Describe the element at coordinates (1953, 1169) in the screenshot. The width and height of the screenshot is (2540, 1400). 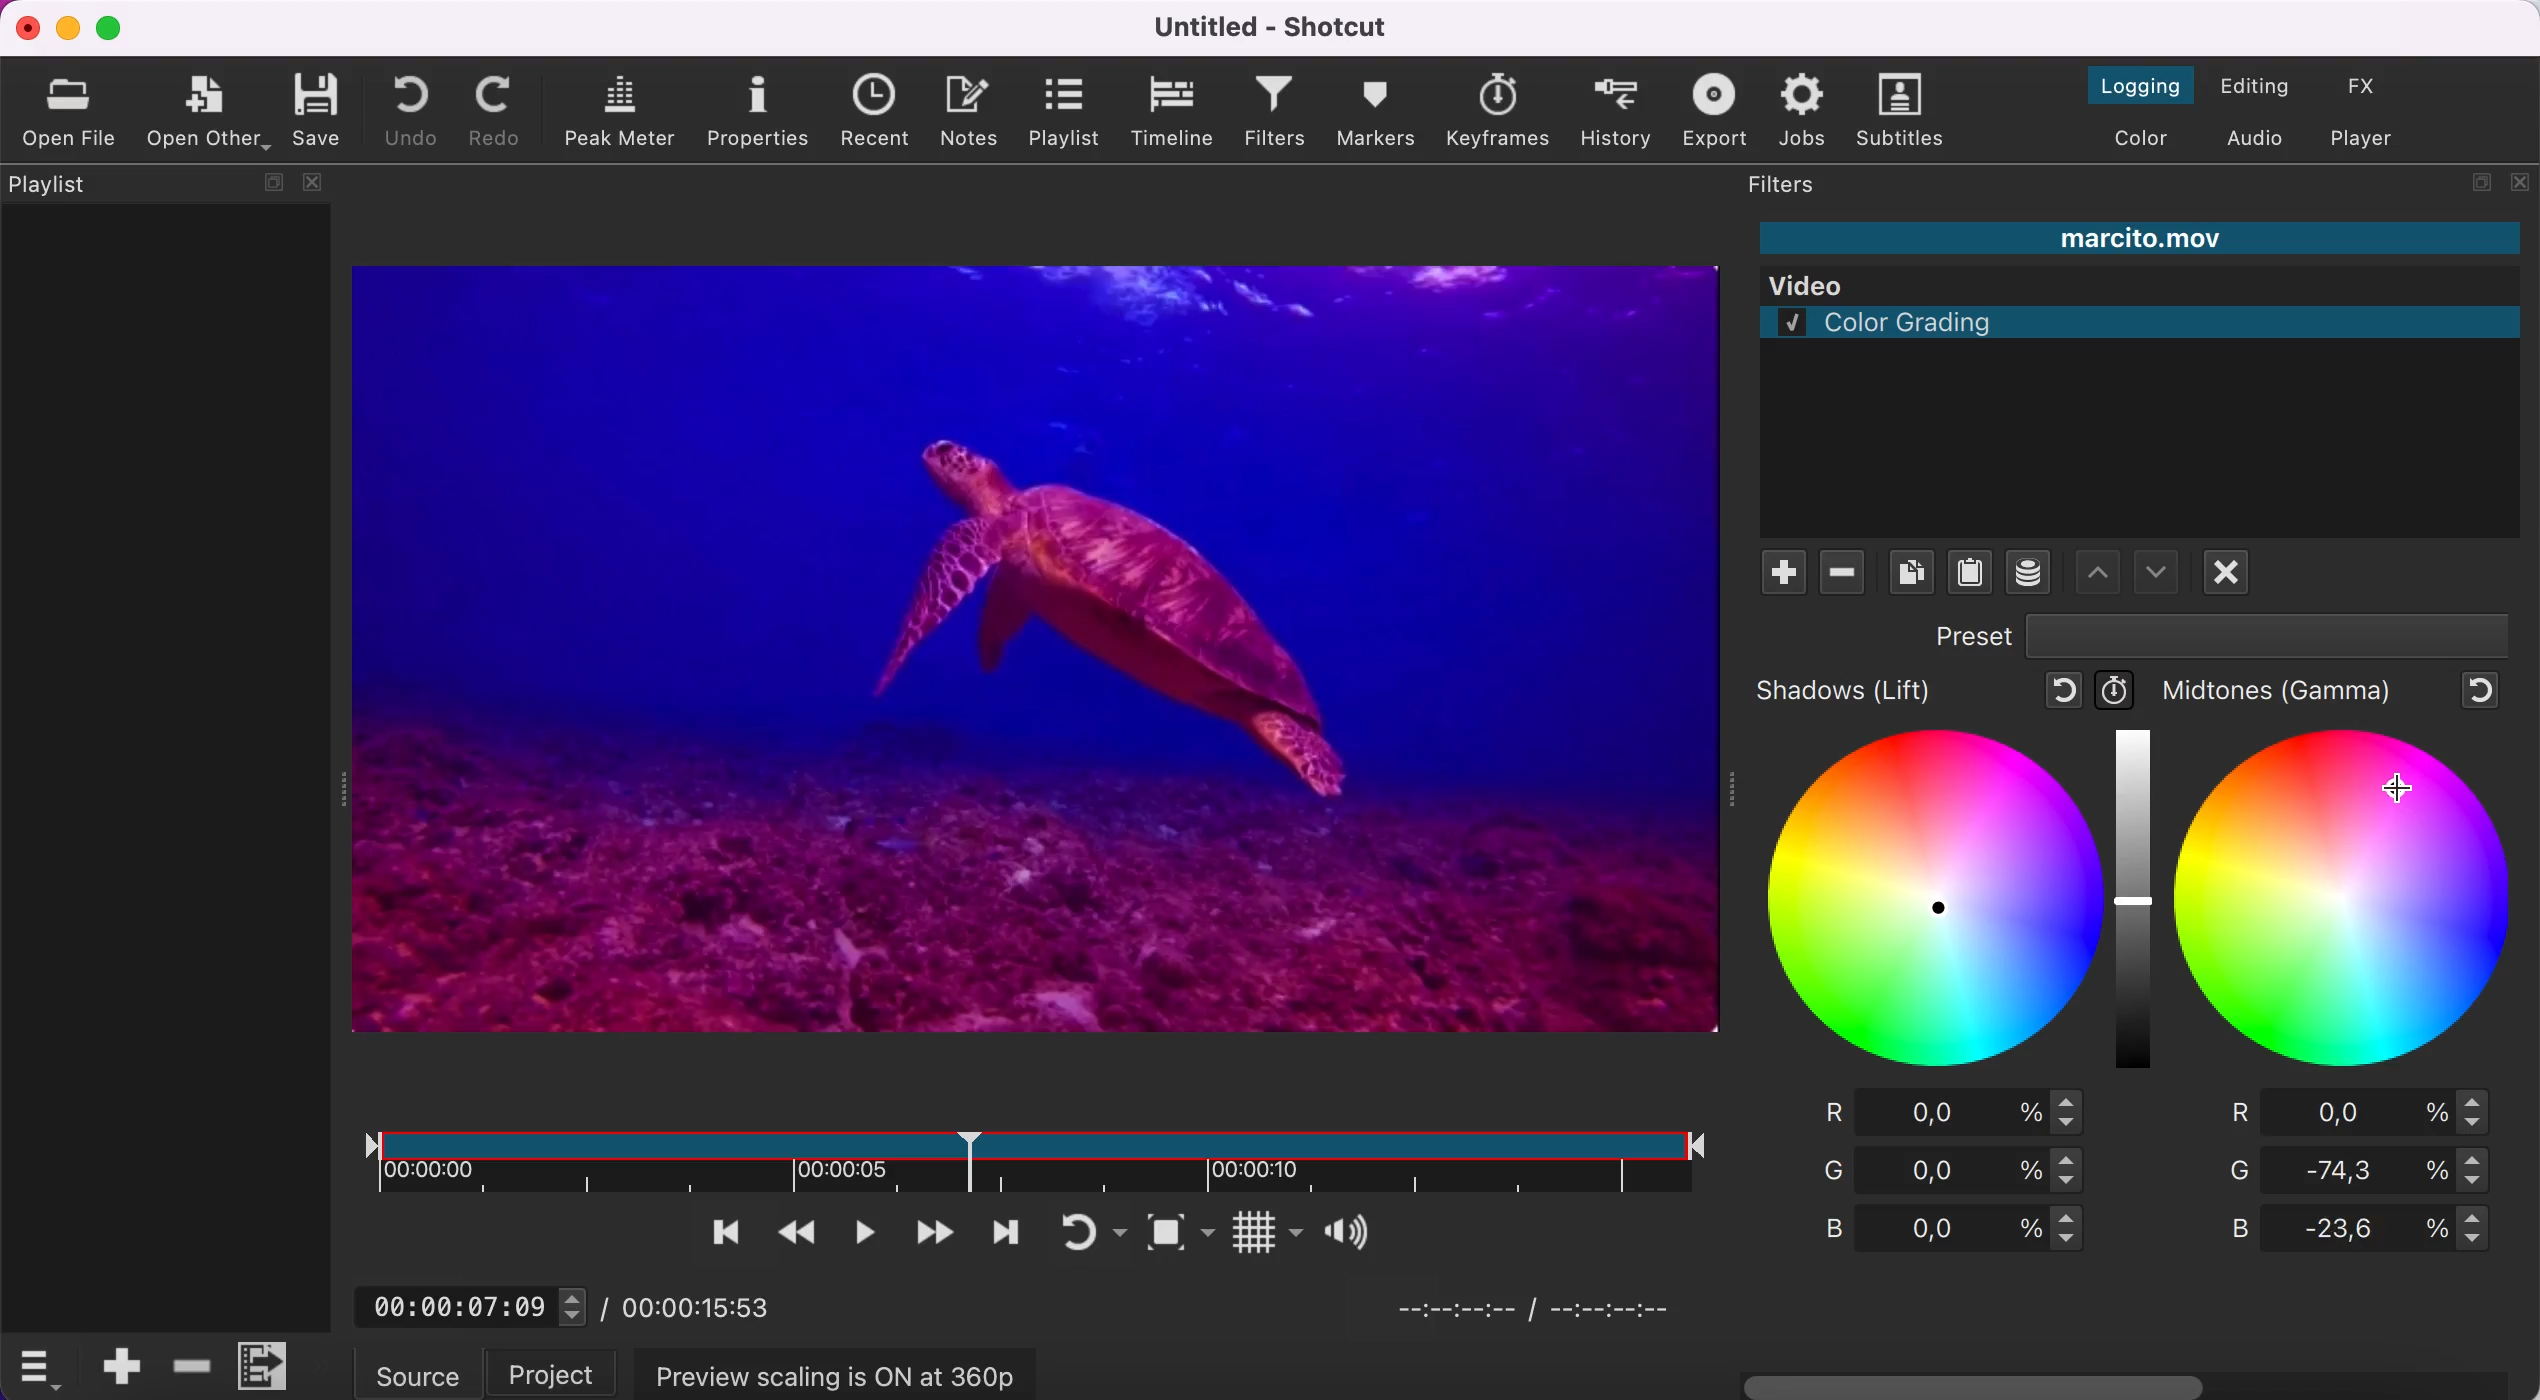
I see `green` at that location.